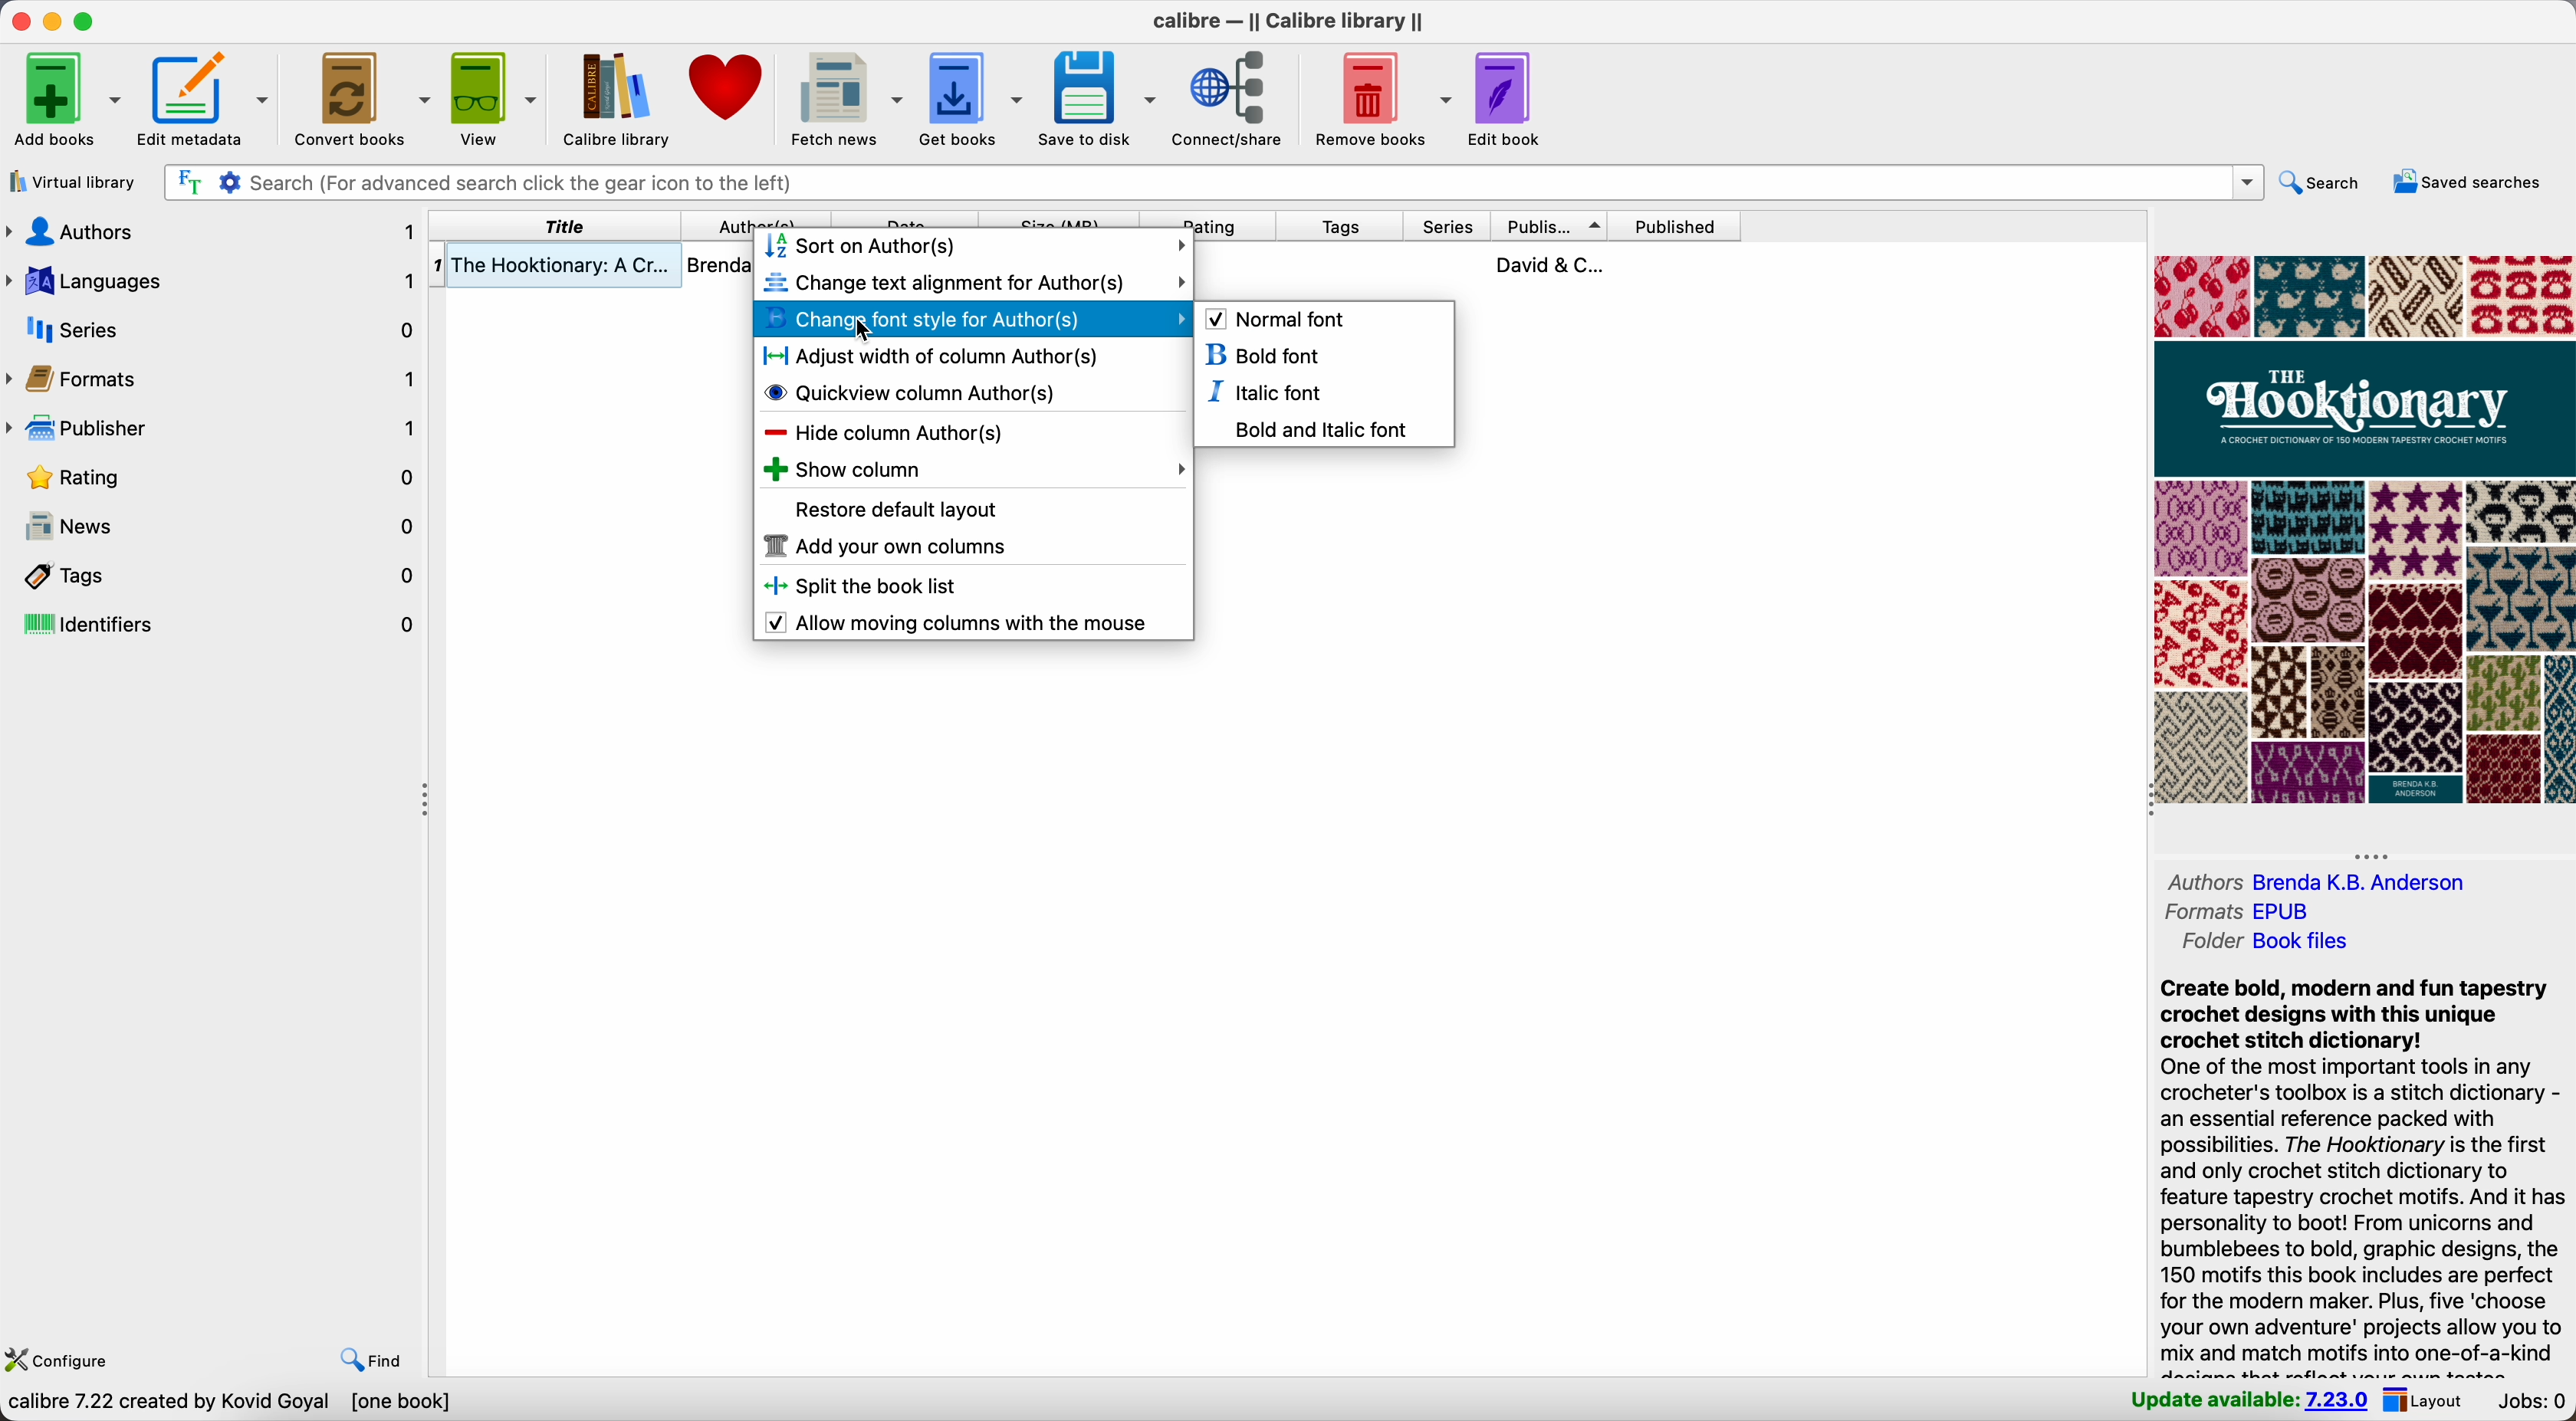 This screenshot has width=2576, height=1421. I want to click on adjust width of column author(s), so click(931, 355).